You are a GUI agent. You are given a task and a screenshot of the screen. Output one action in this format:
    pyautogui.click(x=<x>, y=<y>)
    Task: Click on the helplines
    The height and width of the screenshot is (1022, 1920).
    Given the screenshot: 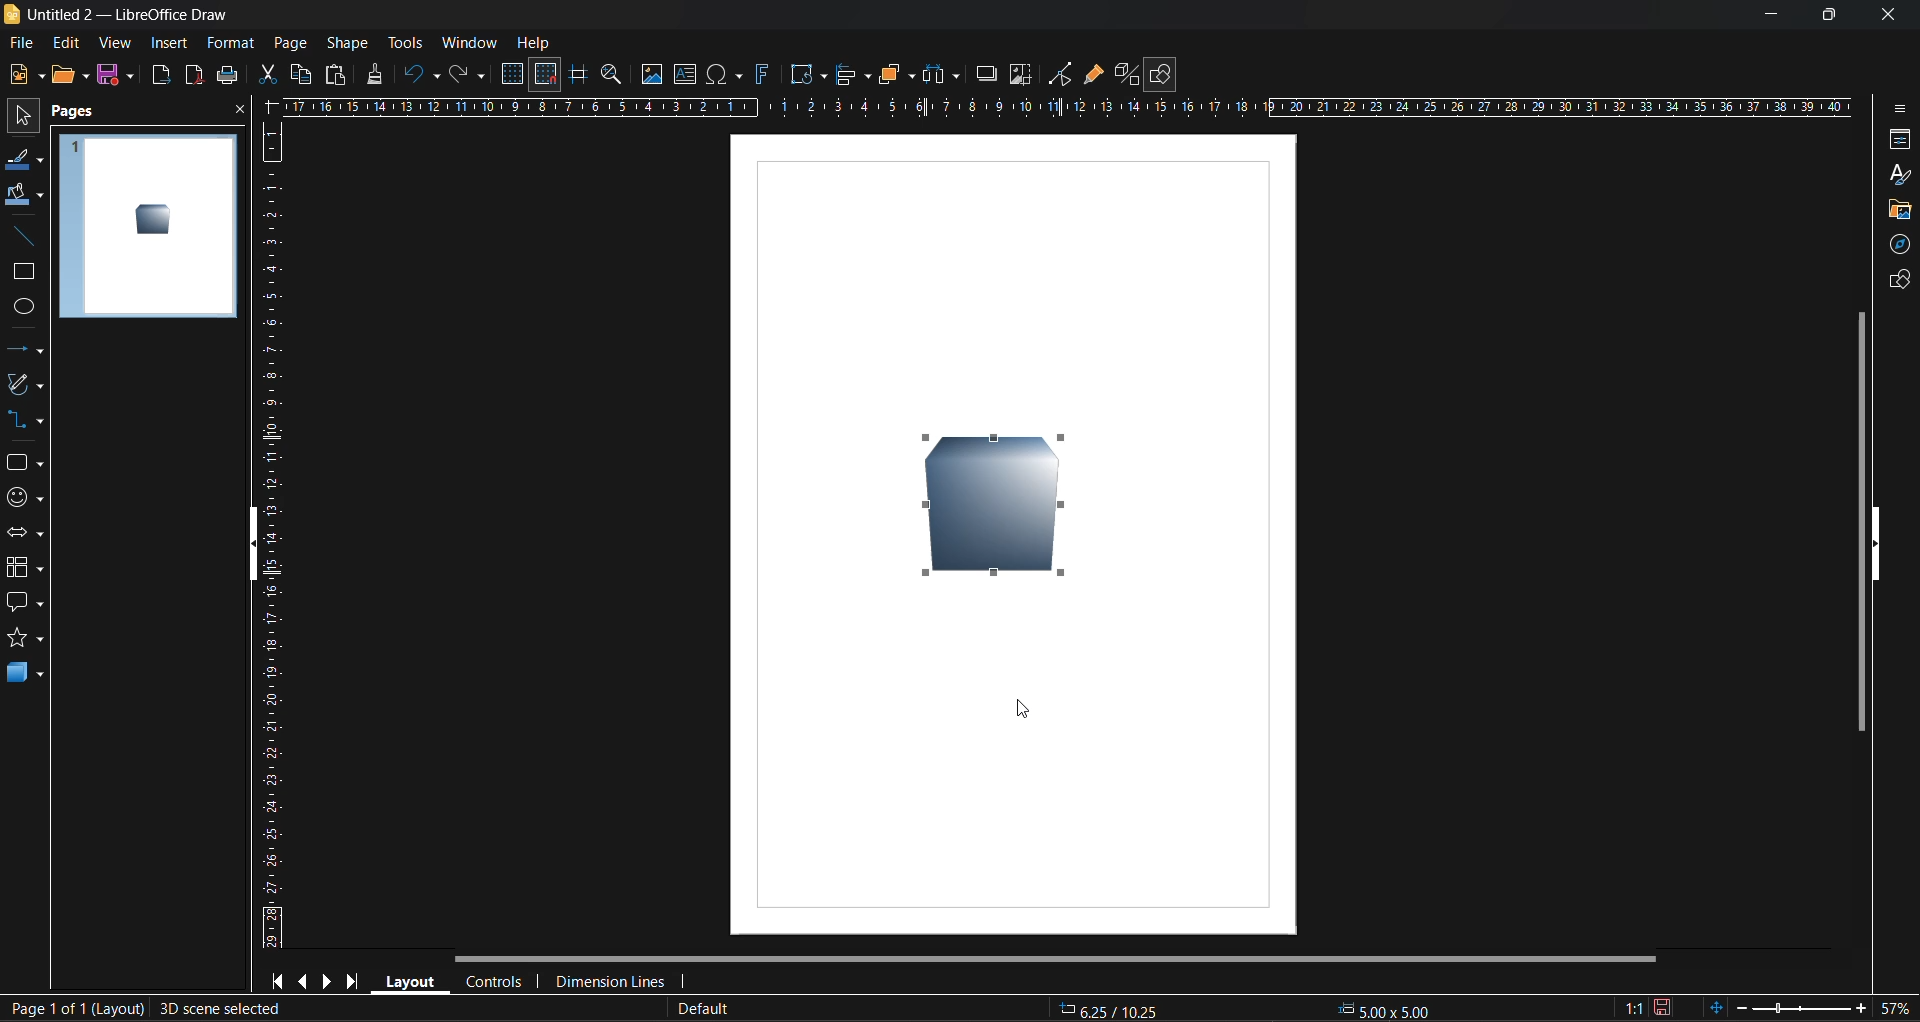 What is the action you would take?
    pyautogui.click(x=577, y=77)
    